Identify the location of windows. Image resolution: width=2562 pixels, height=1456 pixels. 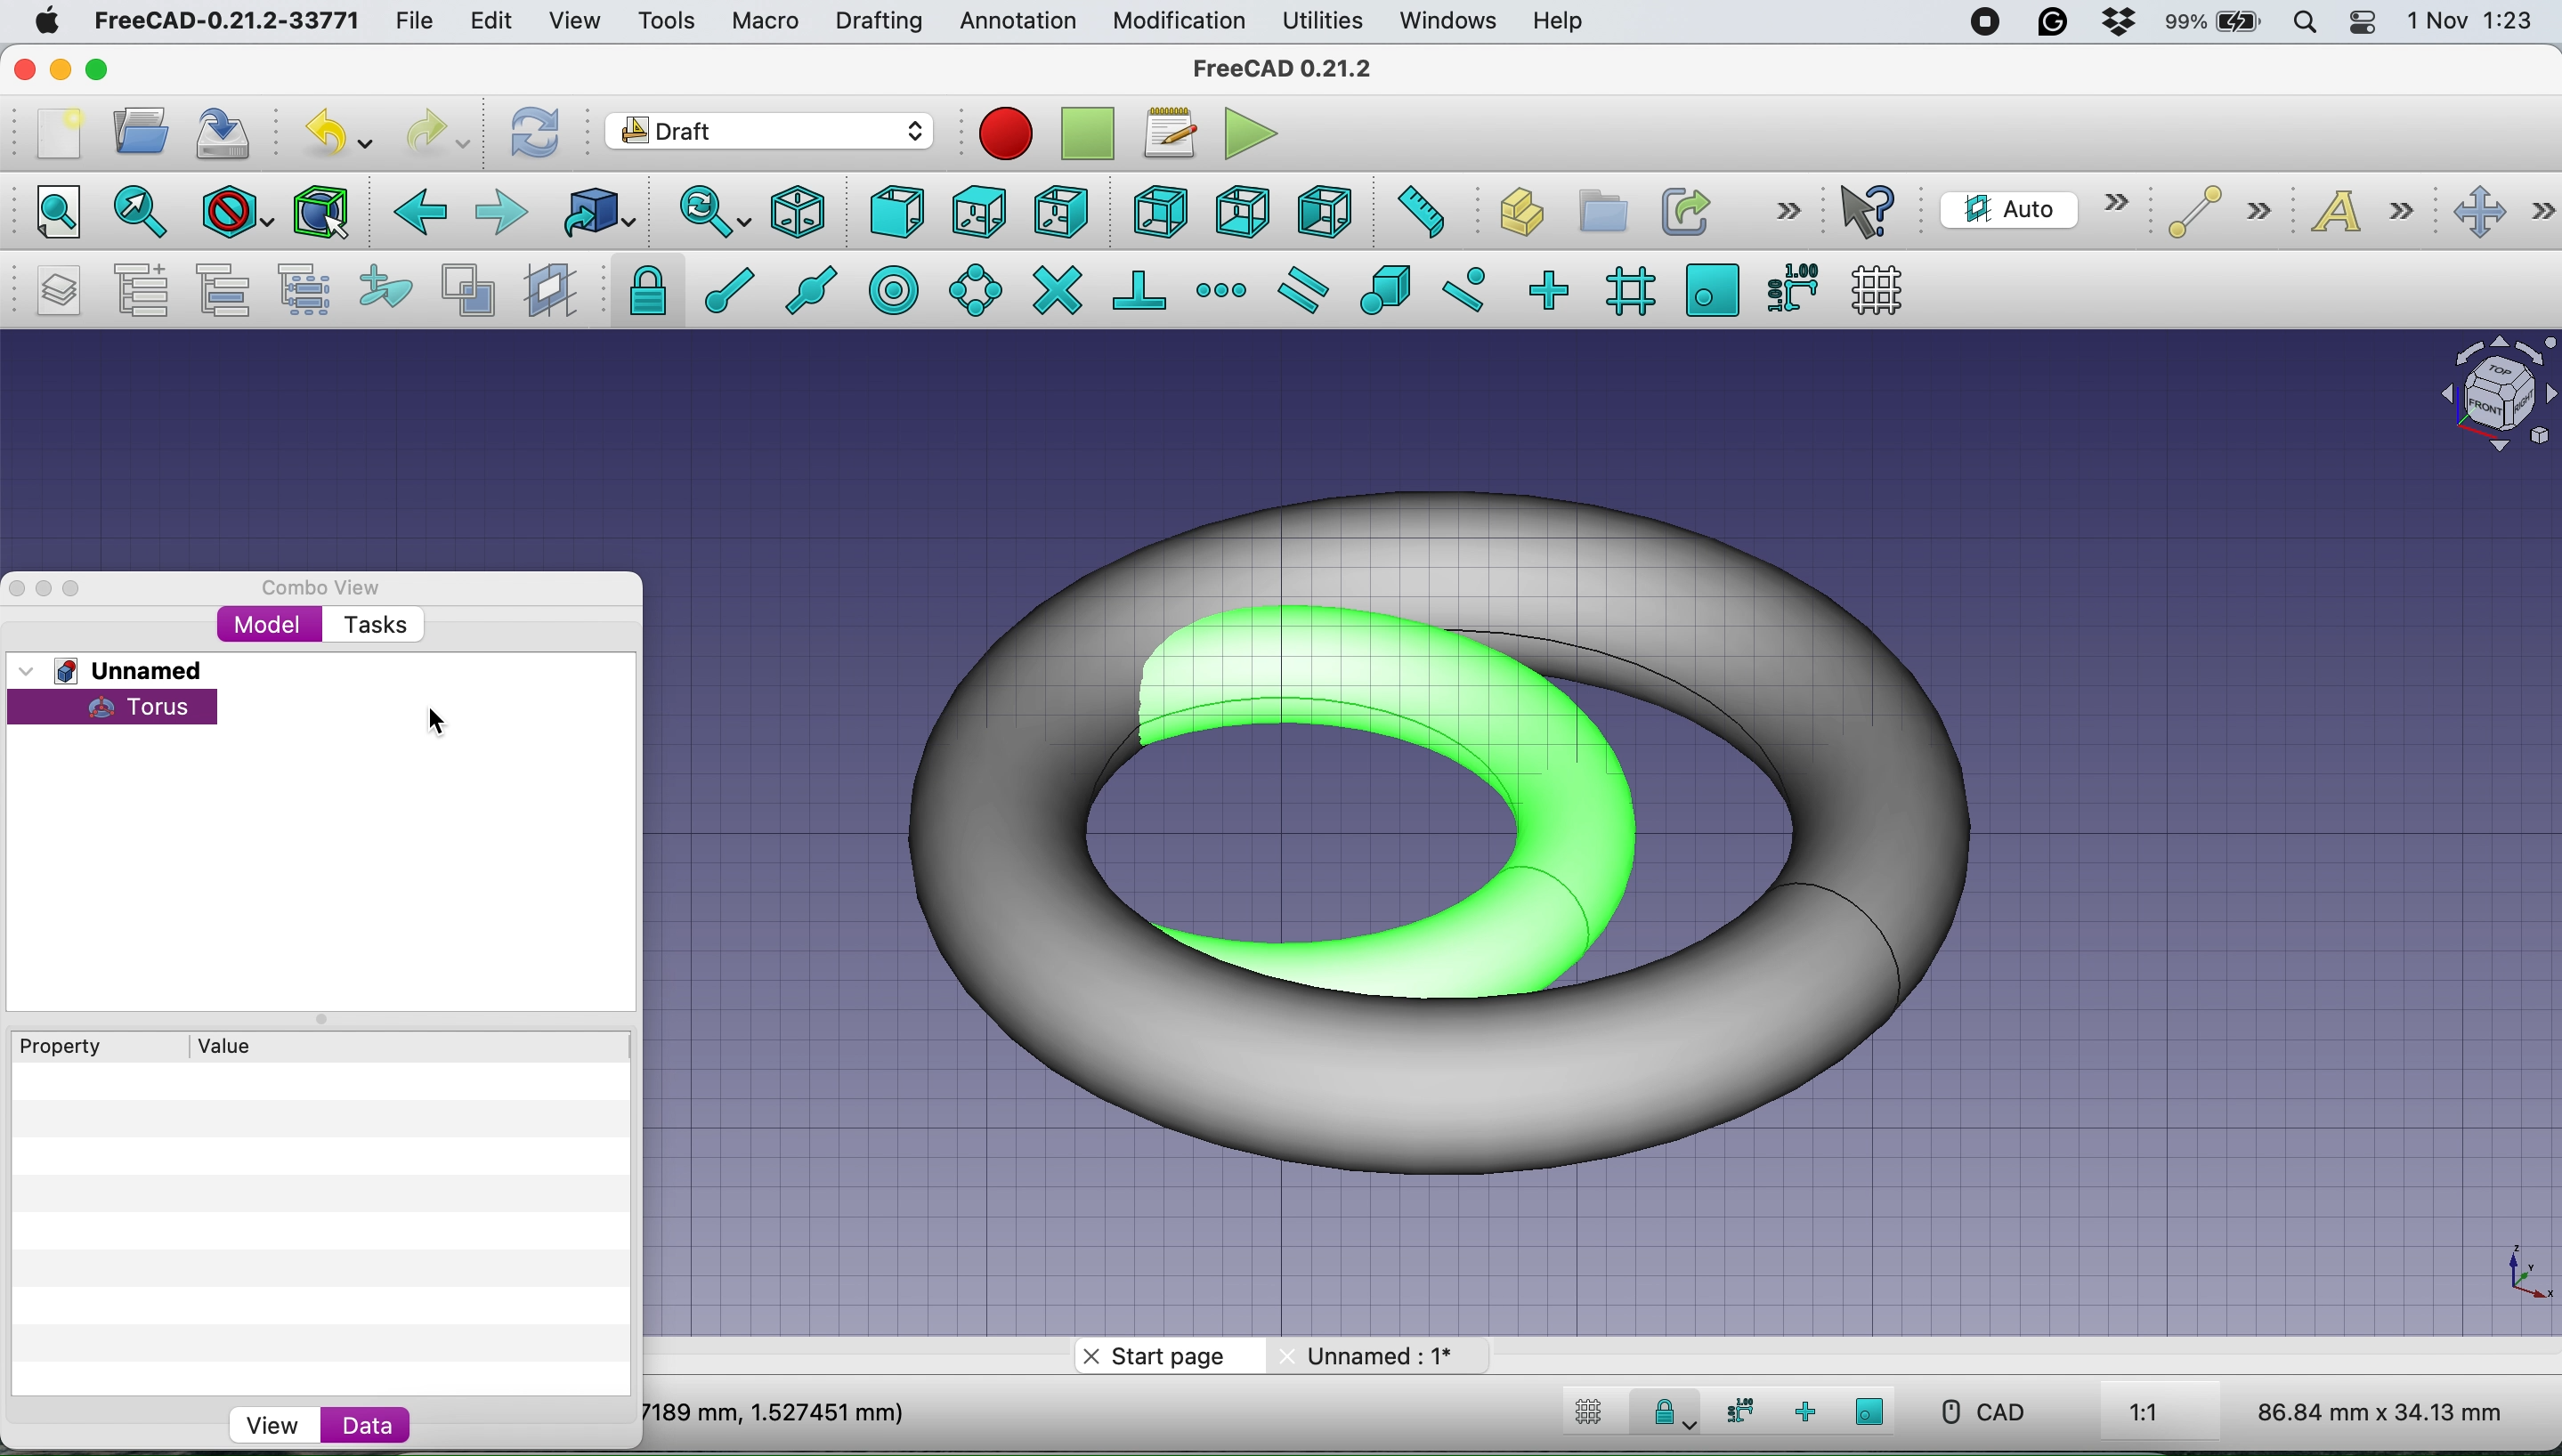
(1453, 22).